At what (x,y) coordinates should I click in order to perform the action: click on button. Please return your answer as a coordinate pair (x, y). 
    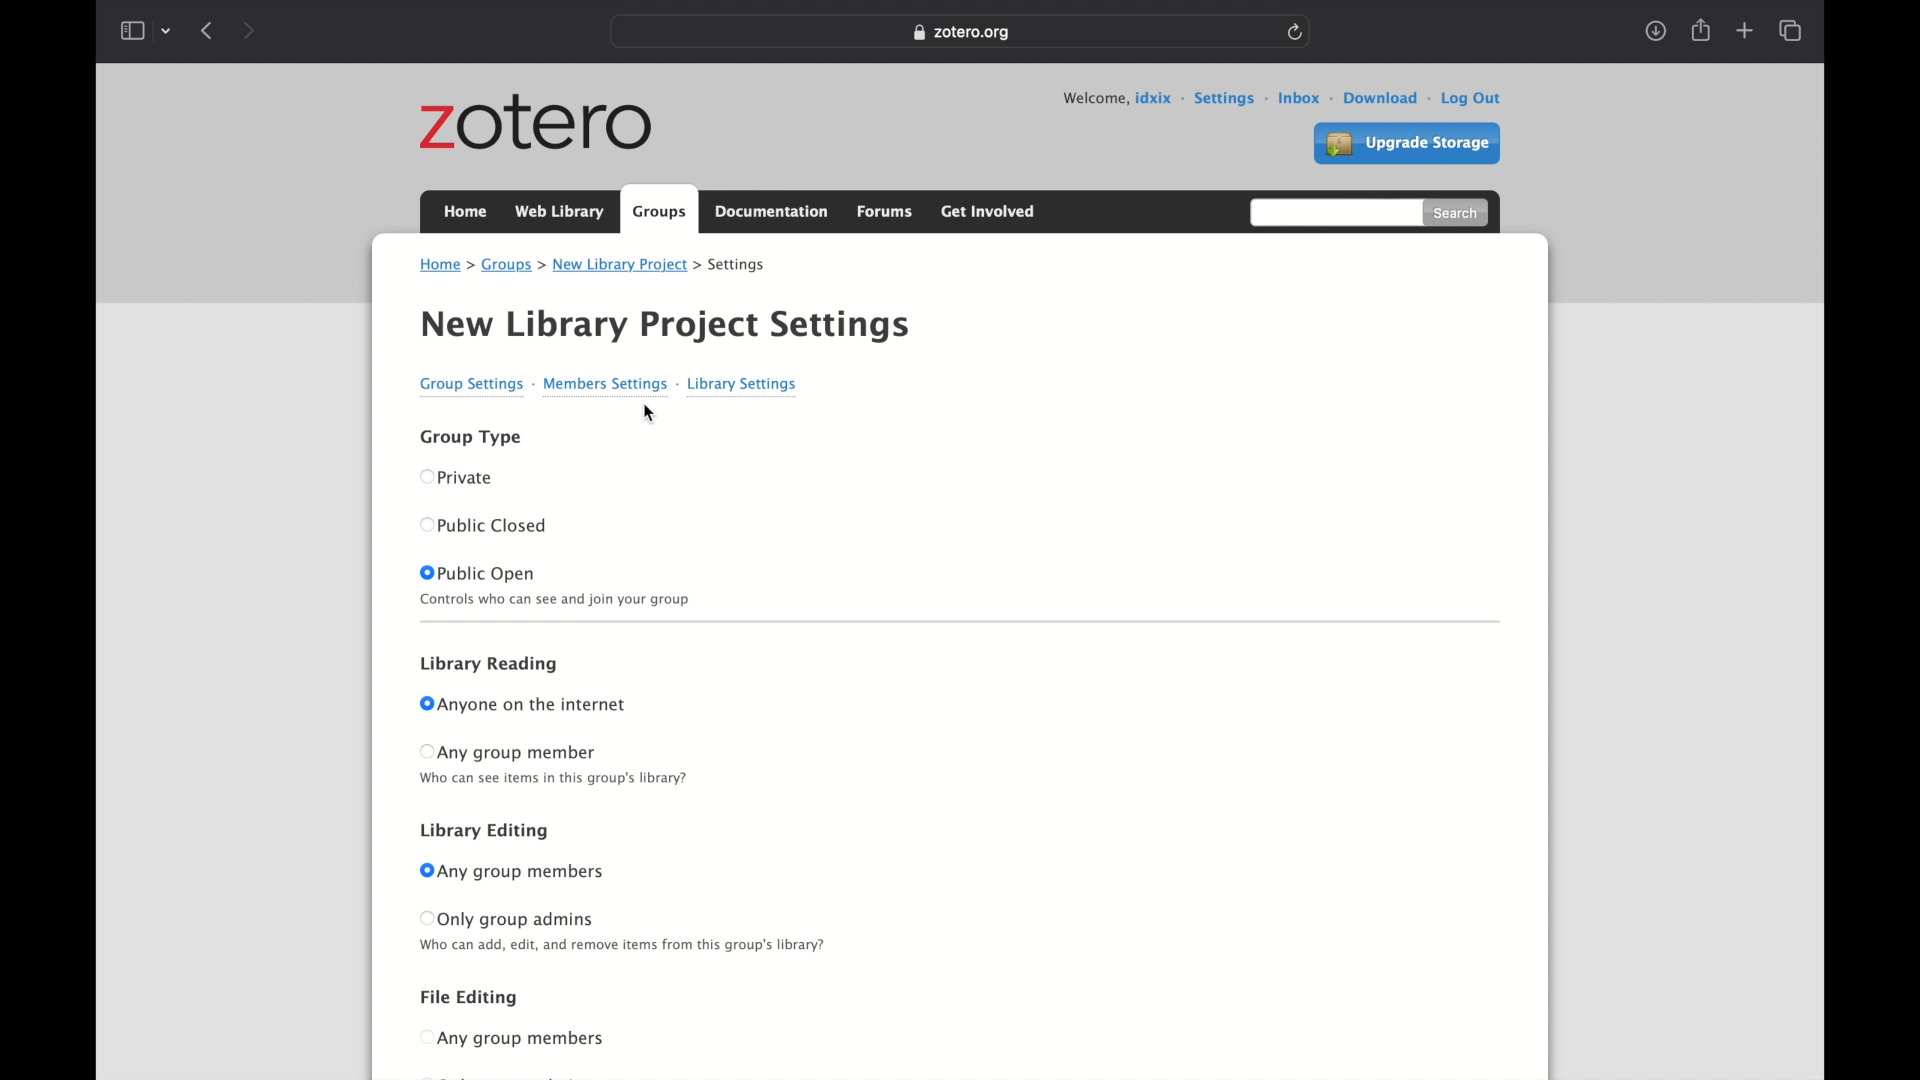
    Looking at the image, I should click on (426, 475).